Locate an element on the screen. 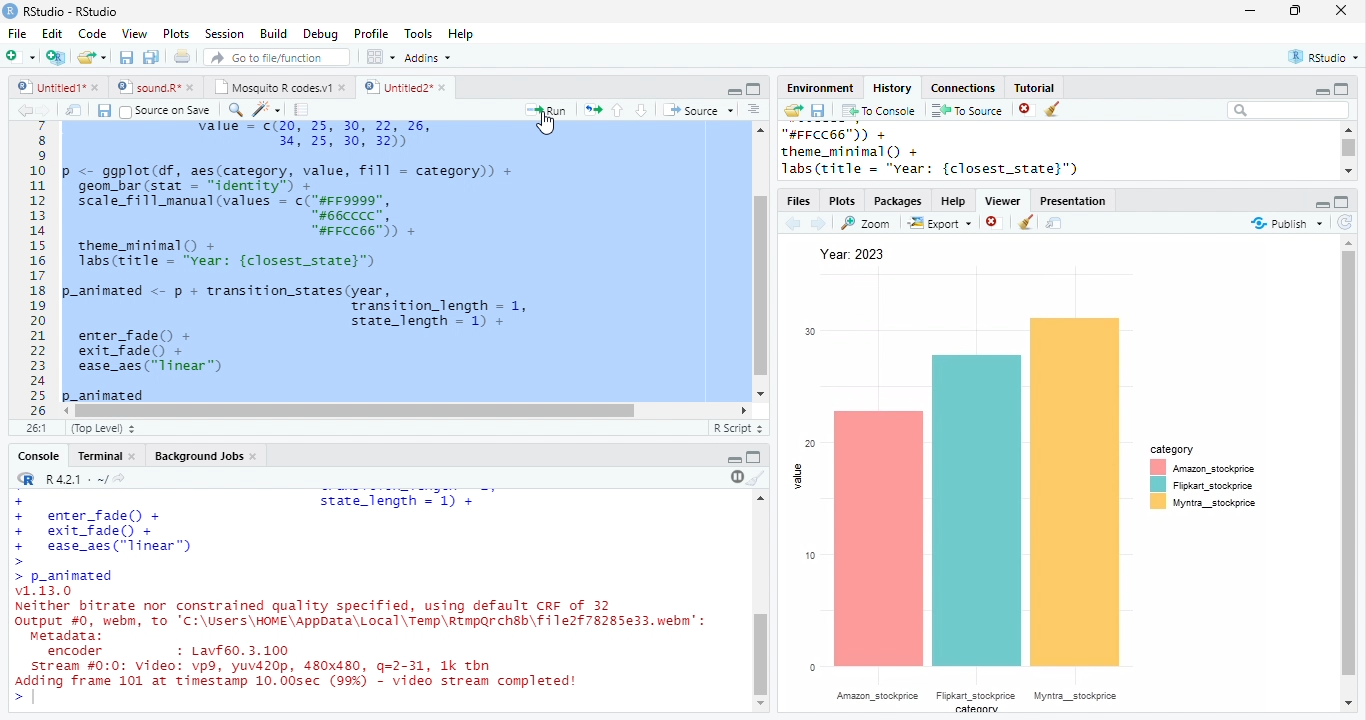 This screenshot has width=1366, height=720. Zoom is located at coordinates (866, 223).